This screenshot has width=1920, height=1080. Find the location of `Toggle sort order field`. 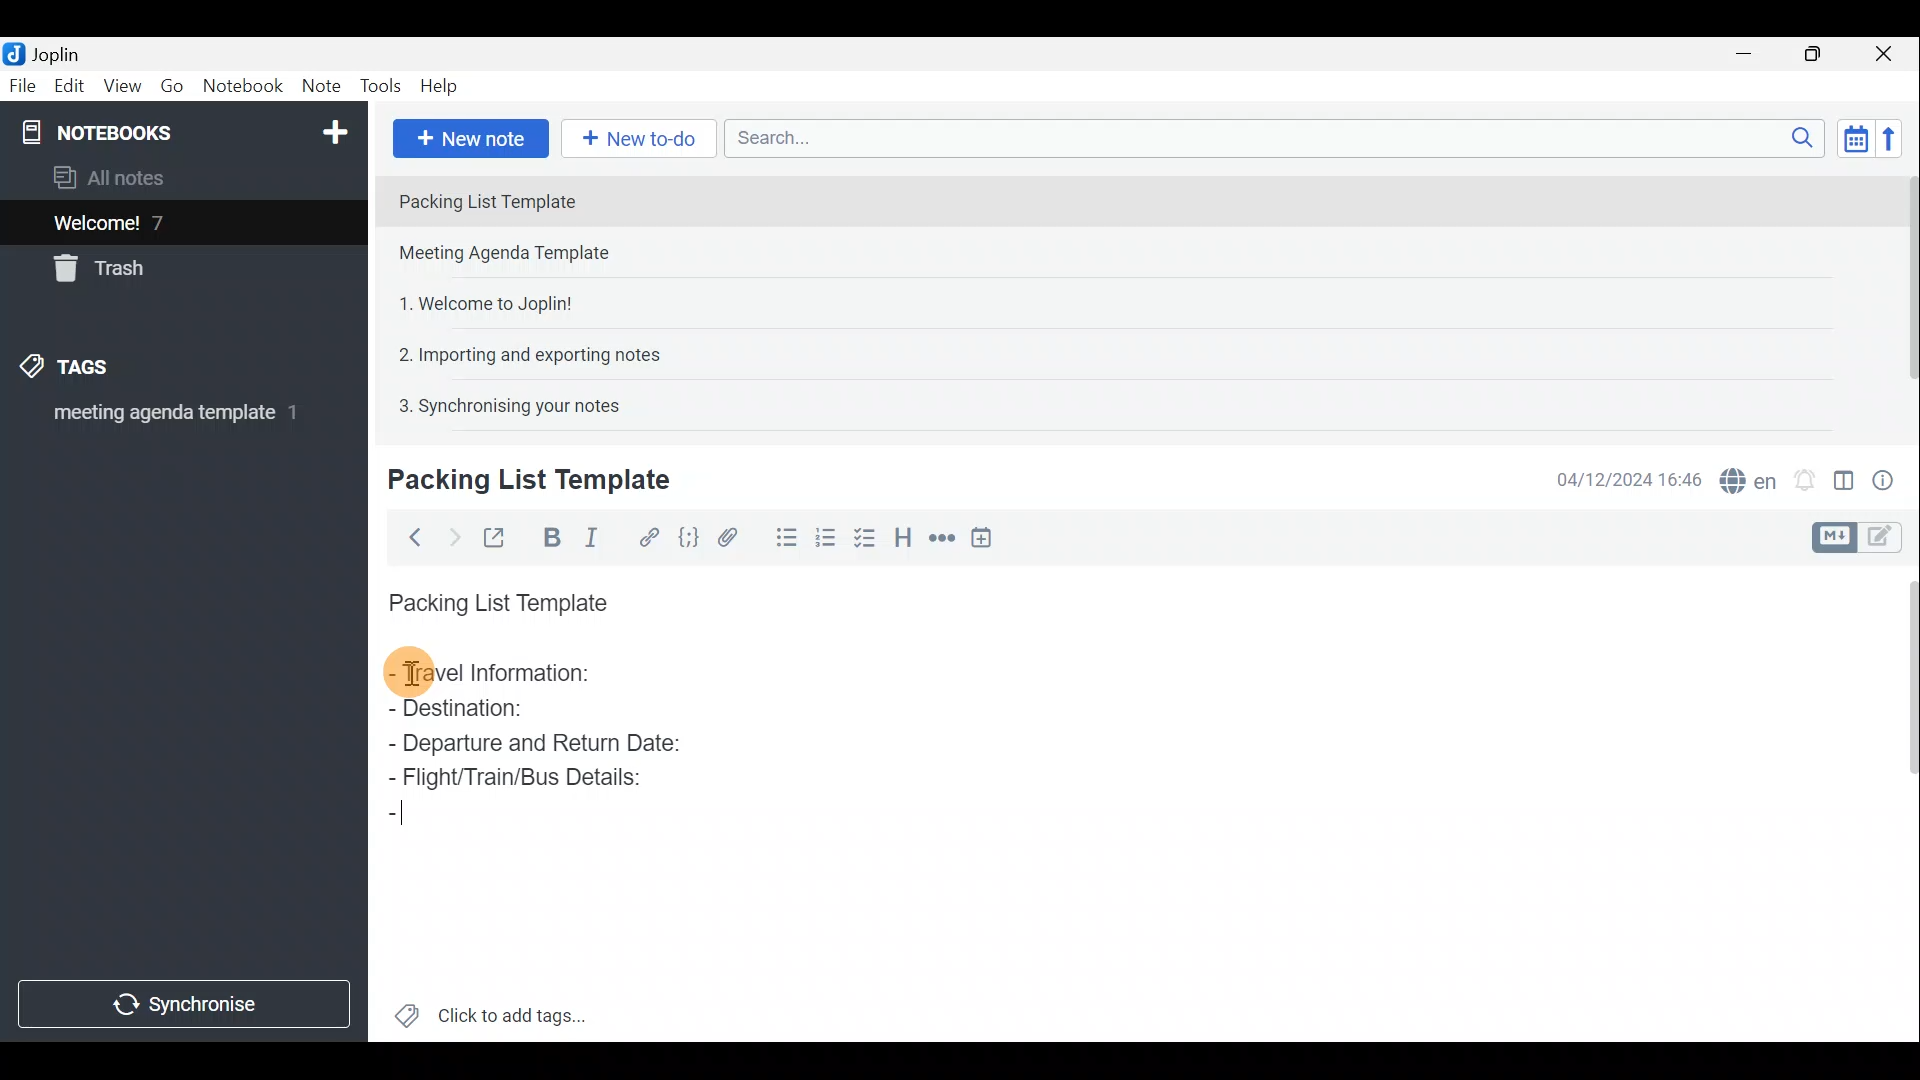

Toggle sort order field is located at coordinates (1849, 138).